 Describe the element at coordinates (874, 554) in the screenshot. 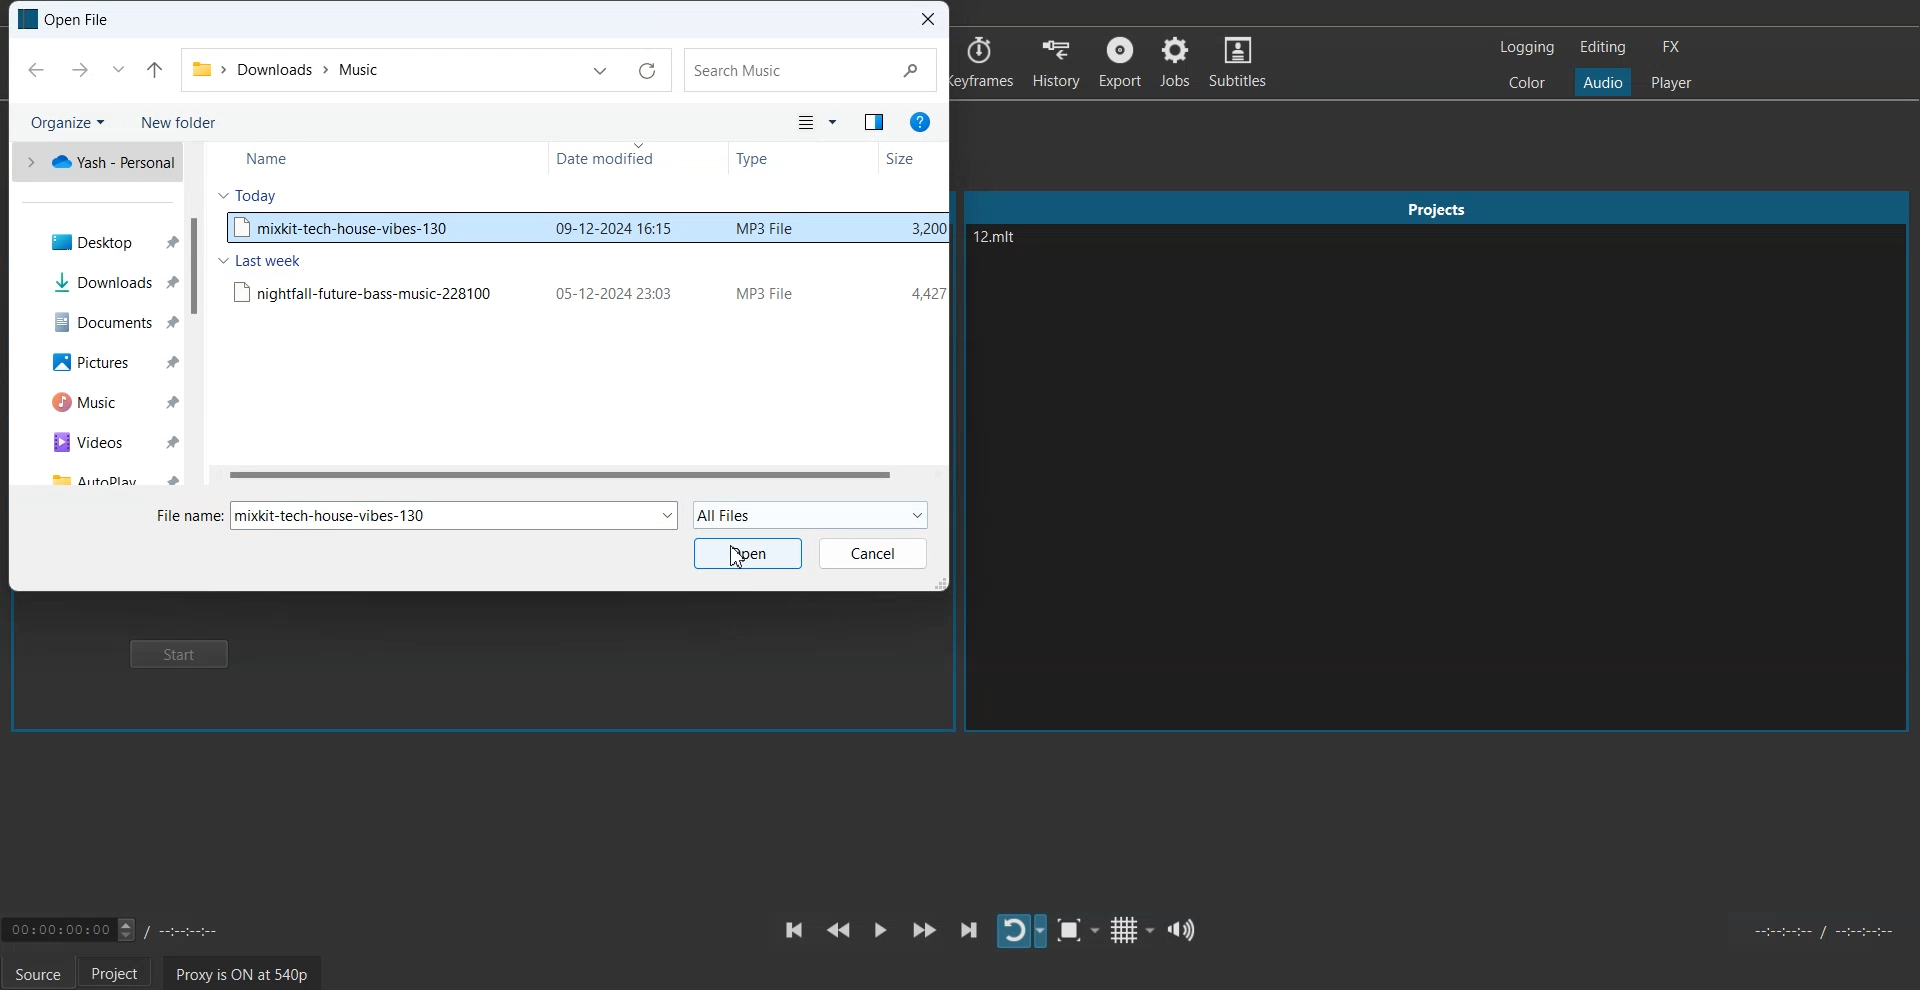

I see `Cancel` at that location.